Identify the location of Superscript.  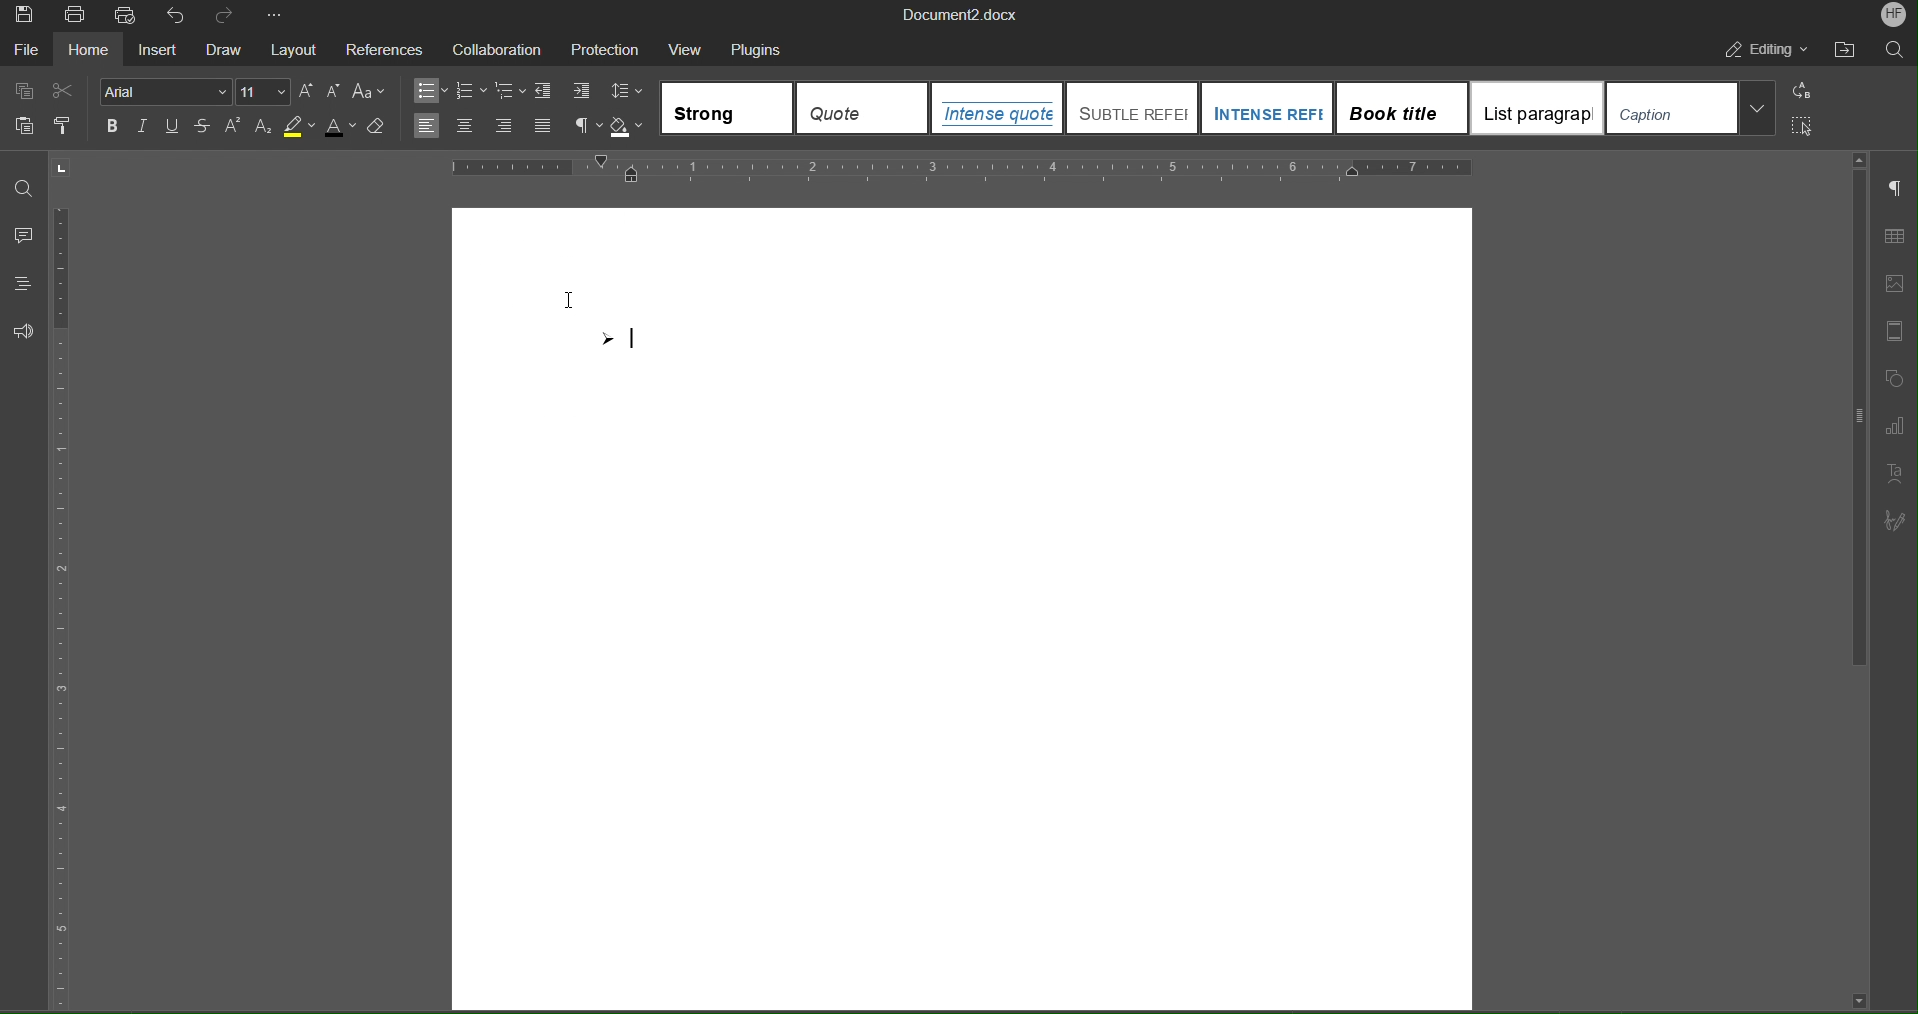
(237, 126).